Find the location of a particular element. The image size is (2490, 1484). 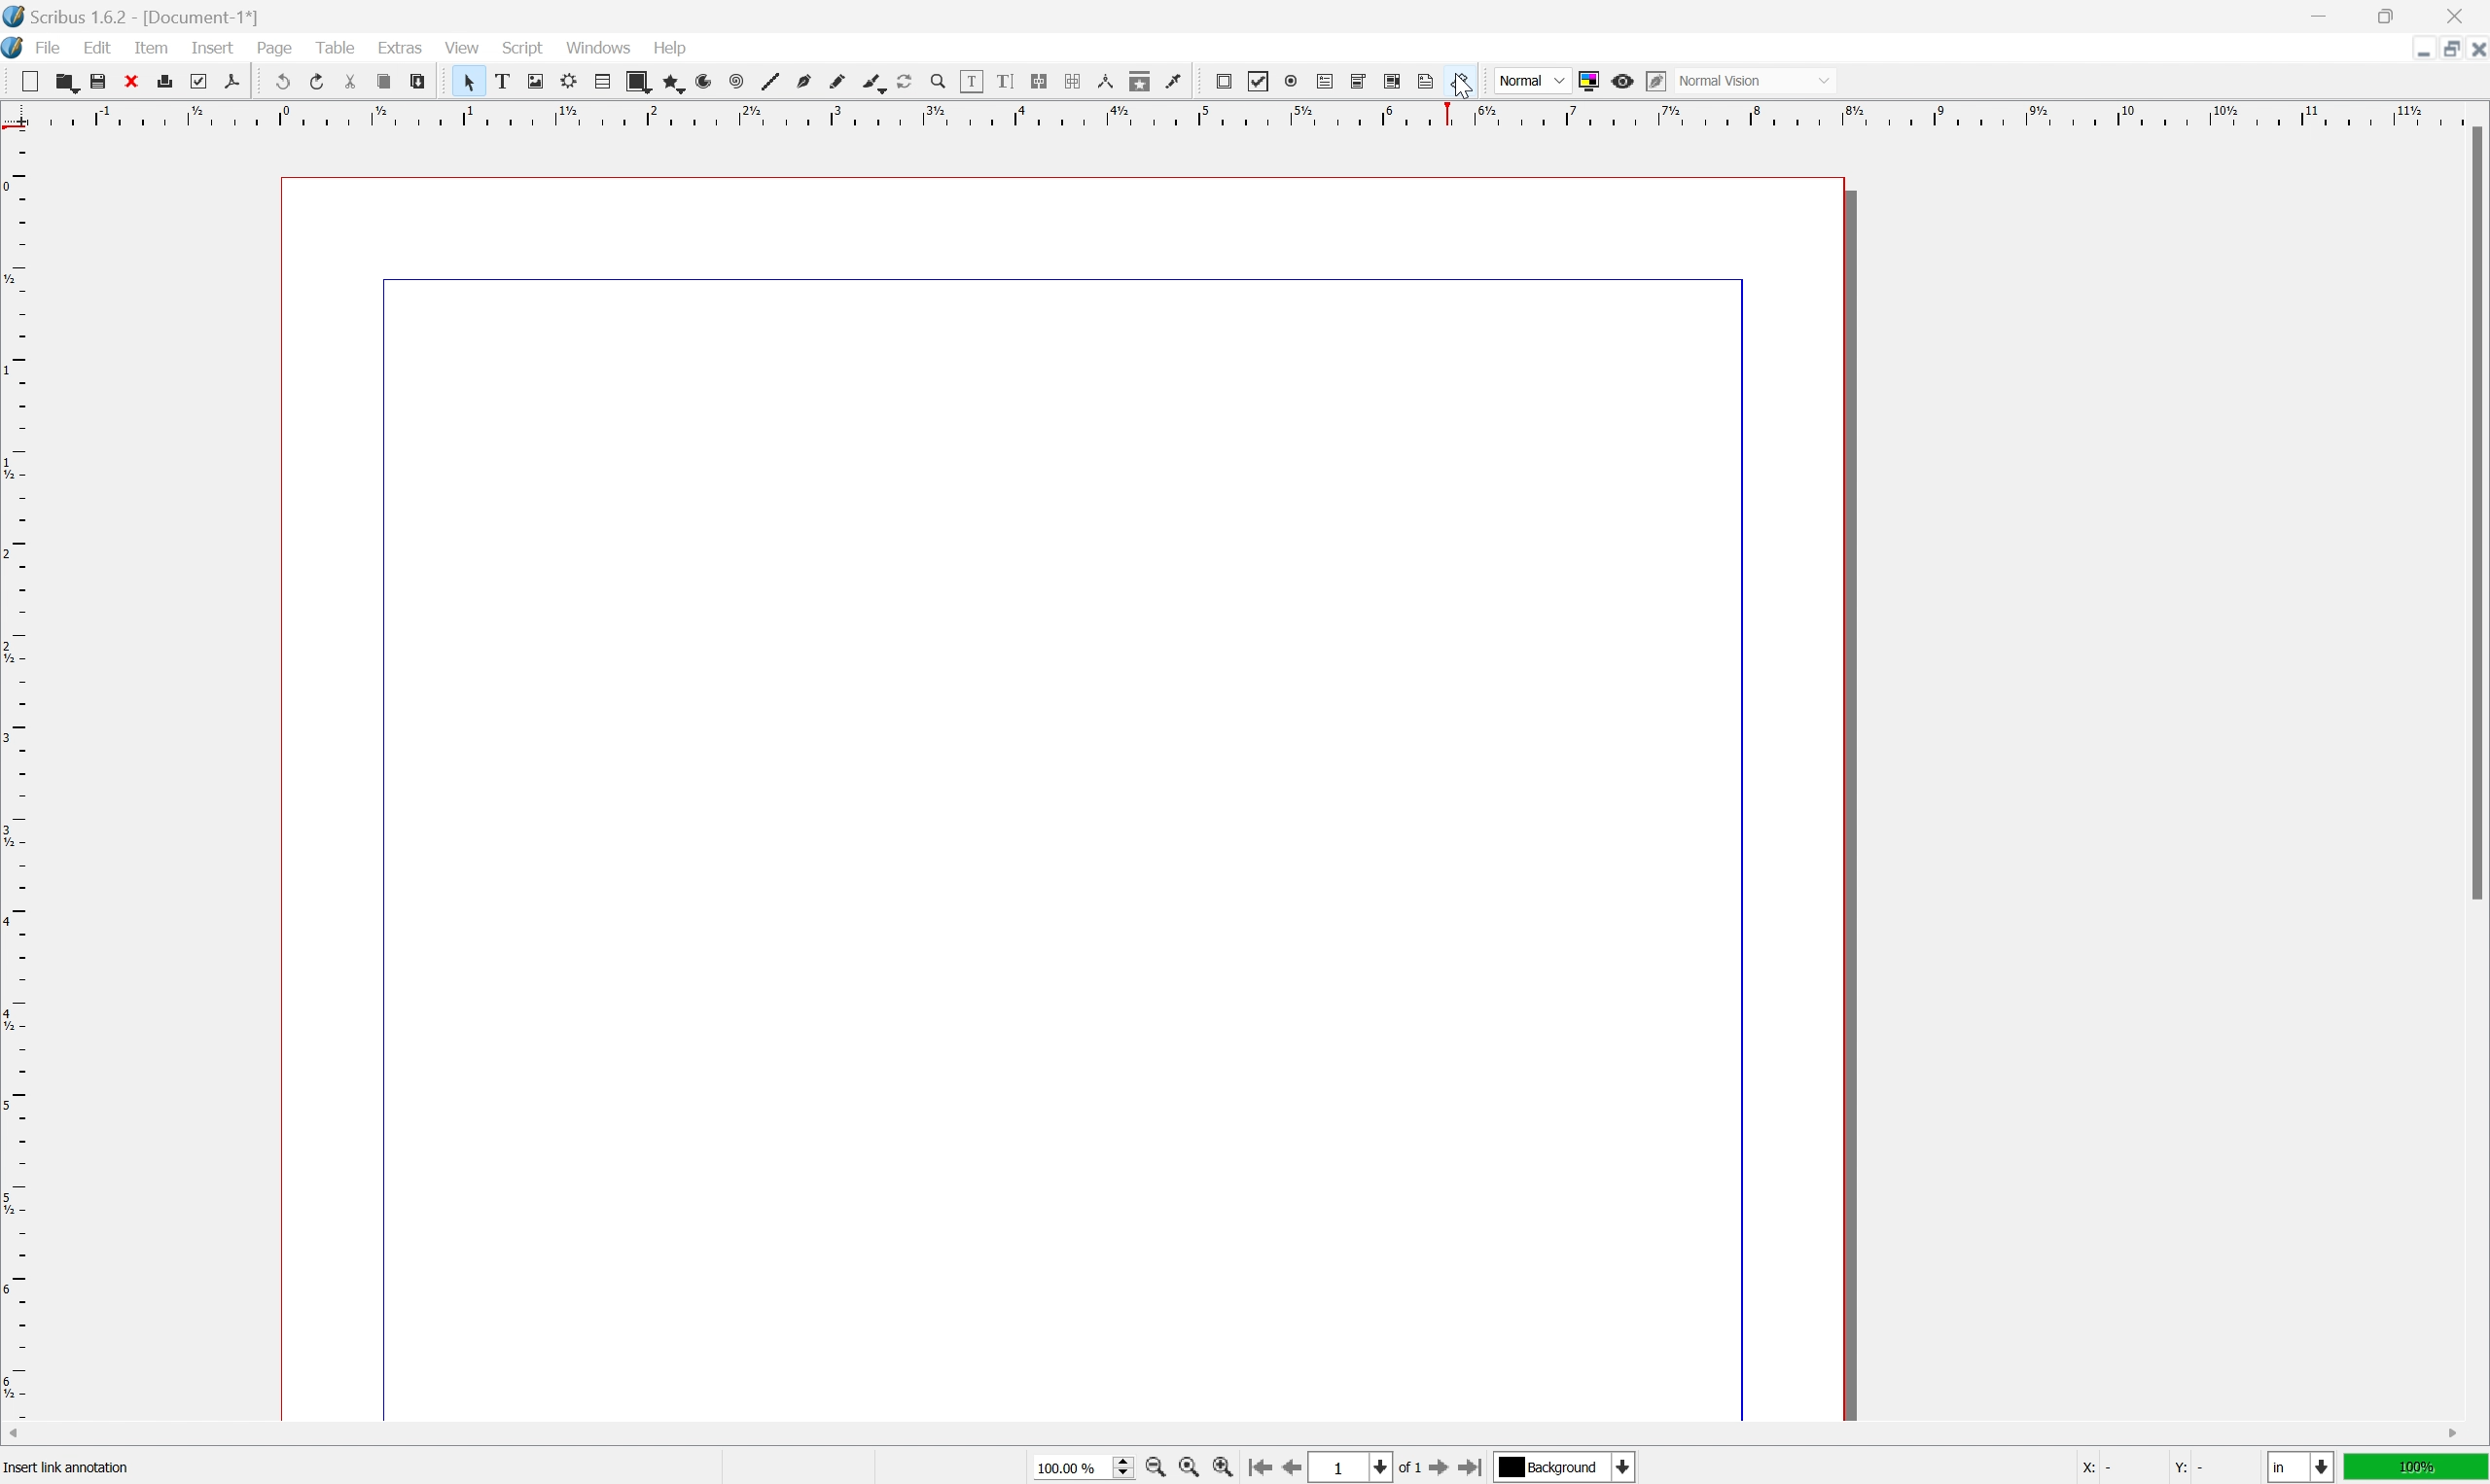

select current layer is located at coordinates (1569, 1465).